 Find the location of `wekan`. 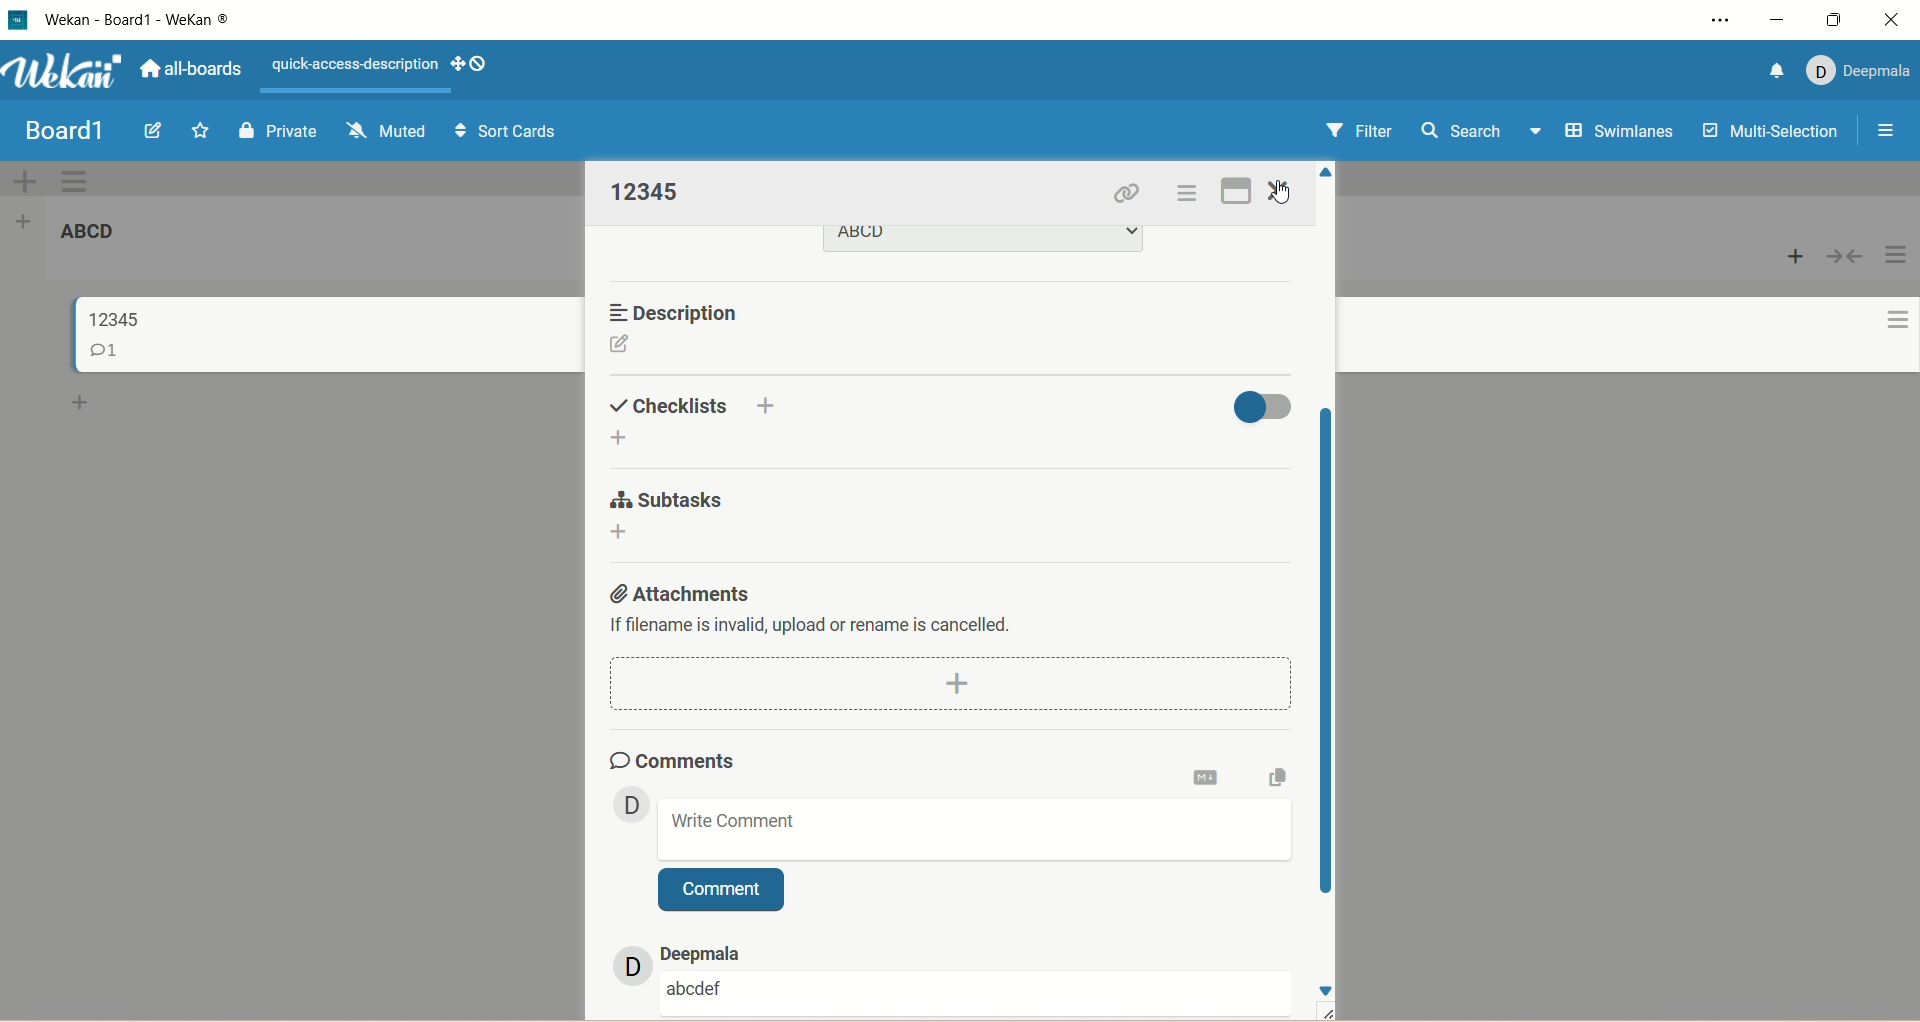

wekan is located at coordinates (65, 74).